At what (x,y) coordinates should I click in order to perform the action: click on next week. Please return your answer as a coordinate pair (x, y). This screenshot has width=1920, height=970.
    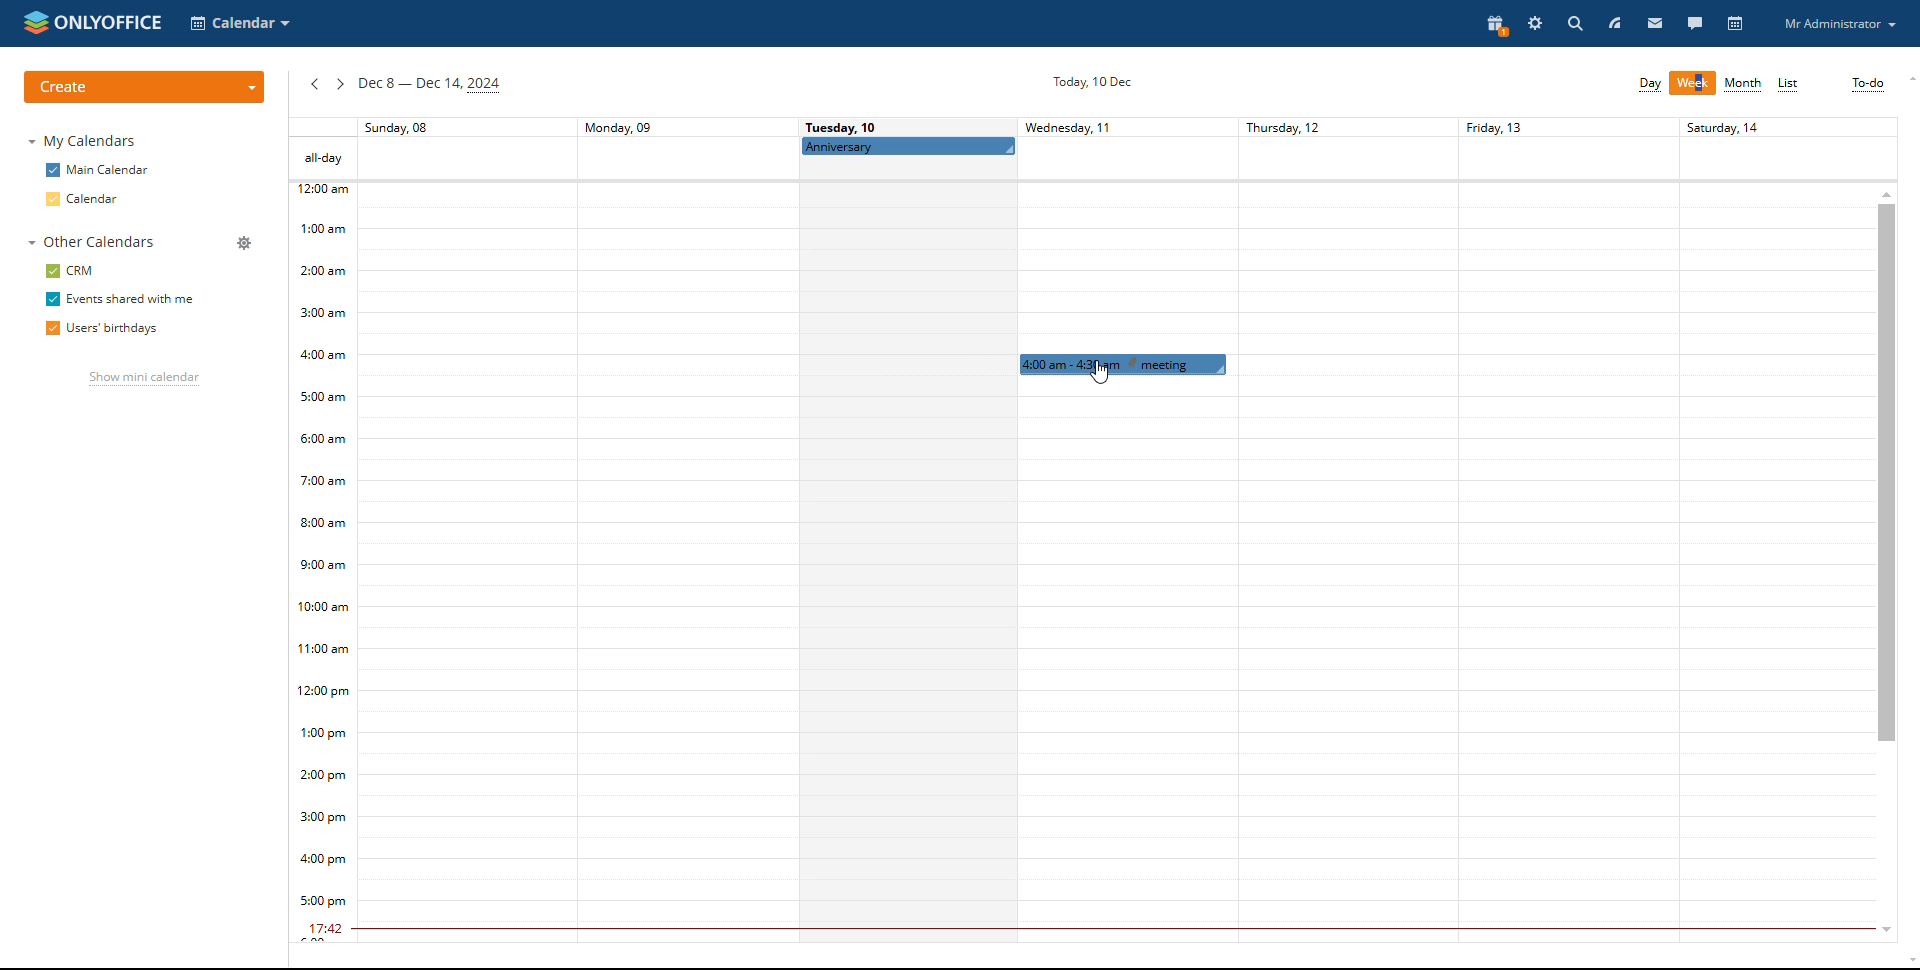
    Looking at the image, I should click on (340, 85).